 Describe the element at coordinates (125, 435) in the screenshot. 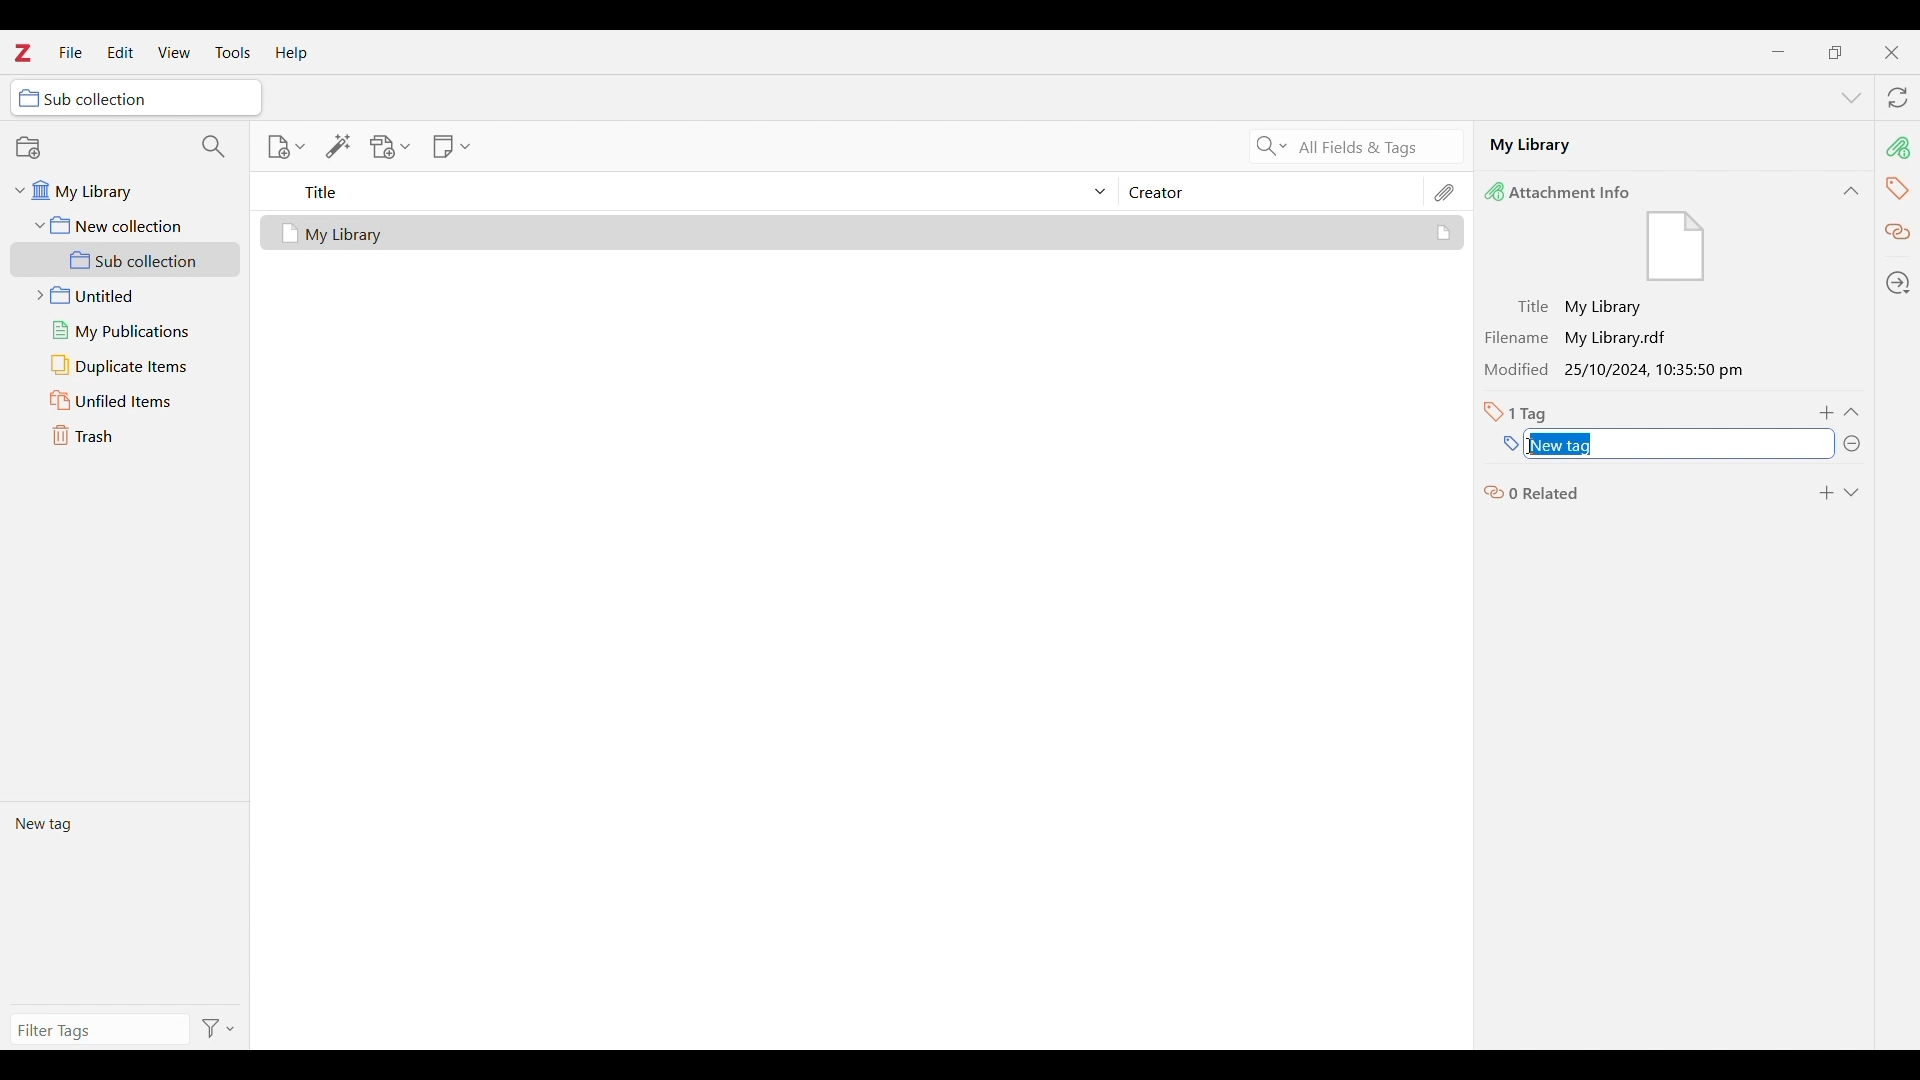

I see `Trash folder` at that location.